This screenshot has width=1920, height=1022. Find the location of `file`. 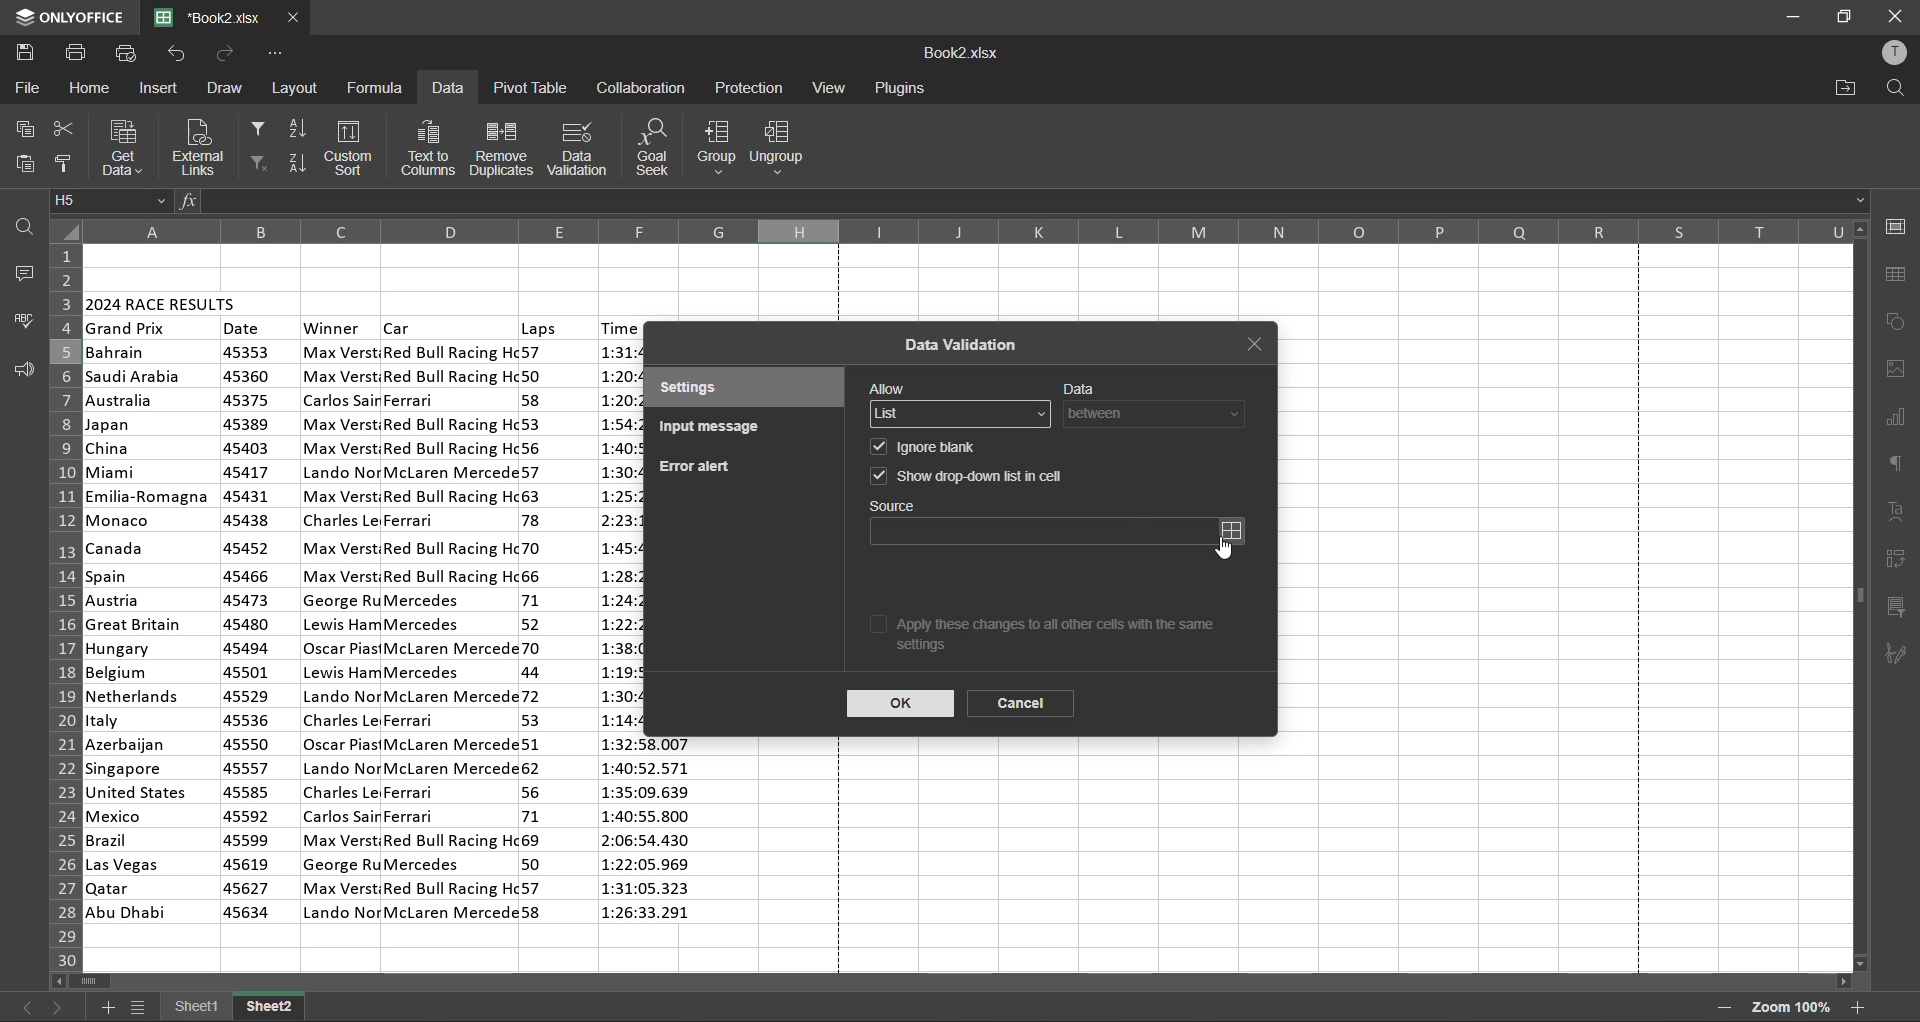

file is located at coordinates (24, 88).